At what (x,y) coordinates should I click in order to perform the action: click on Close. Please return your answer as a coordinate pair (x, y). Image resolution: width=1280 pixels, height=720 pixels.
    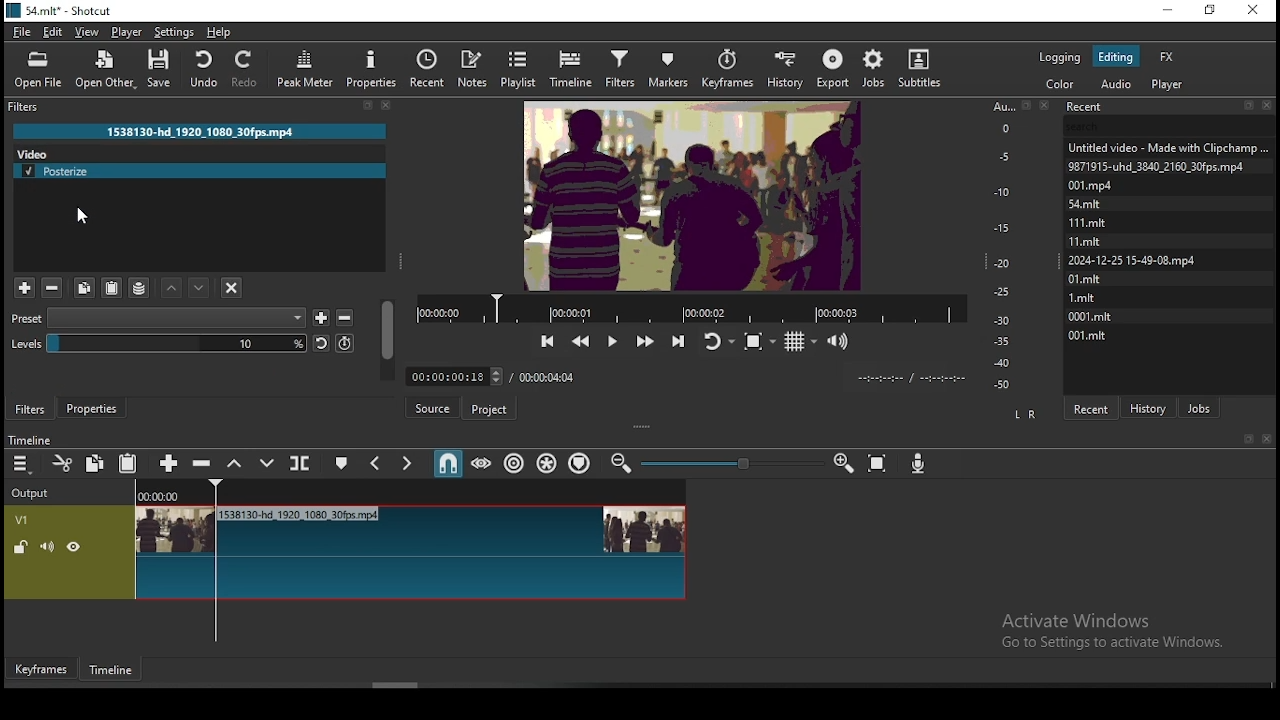
    Looking at the image, I should click on (1270, 439).